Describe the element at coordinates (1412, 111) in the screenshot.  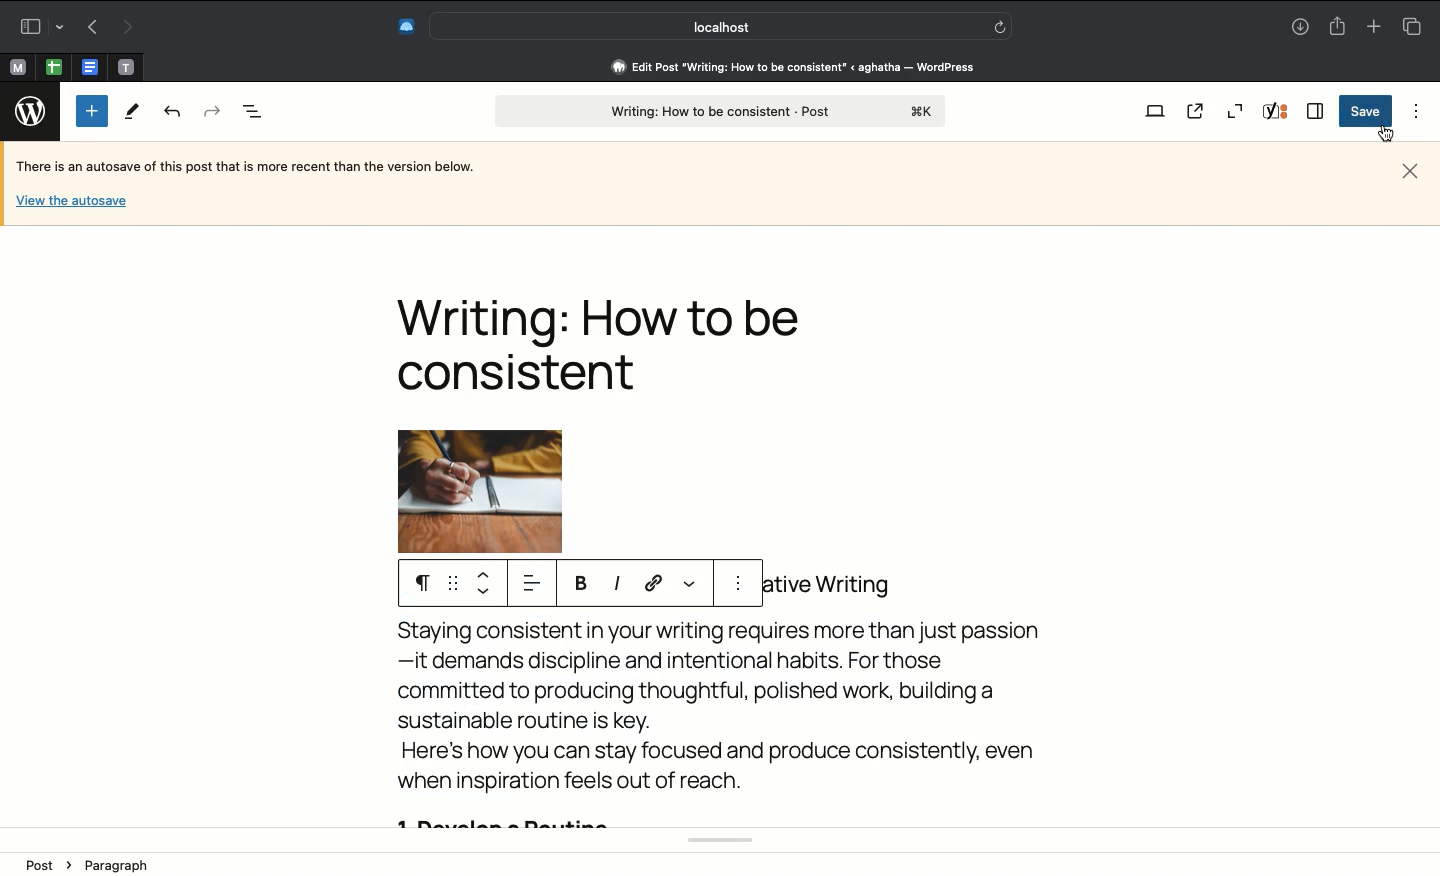
I see `Options` at that location.